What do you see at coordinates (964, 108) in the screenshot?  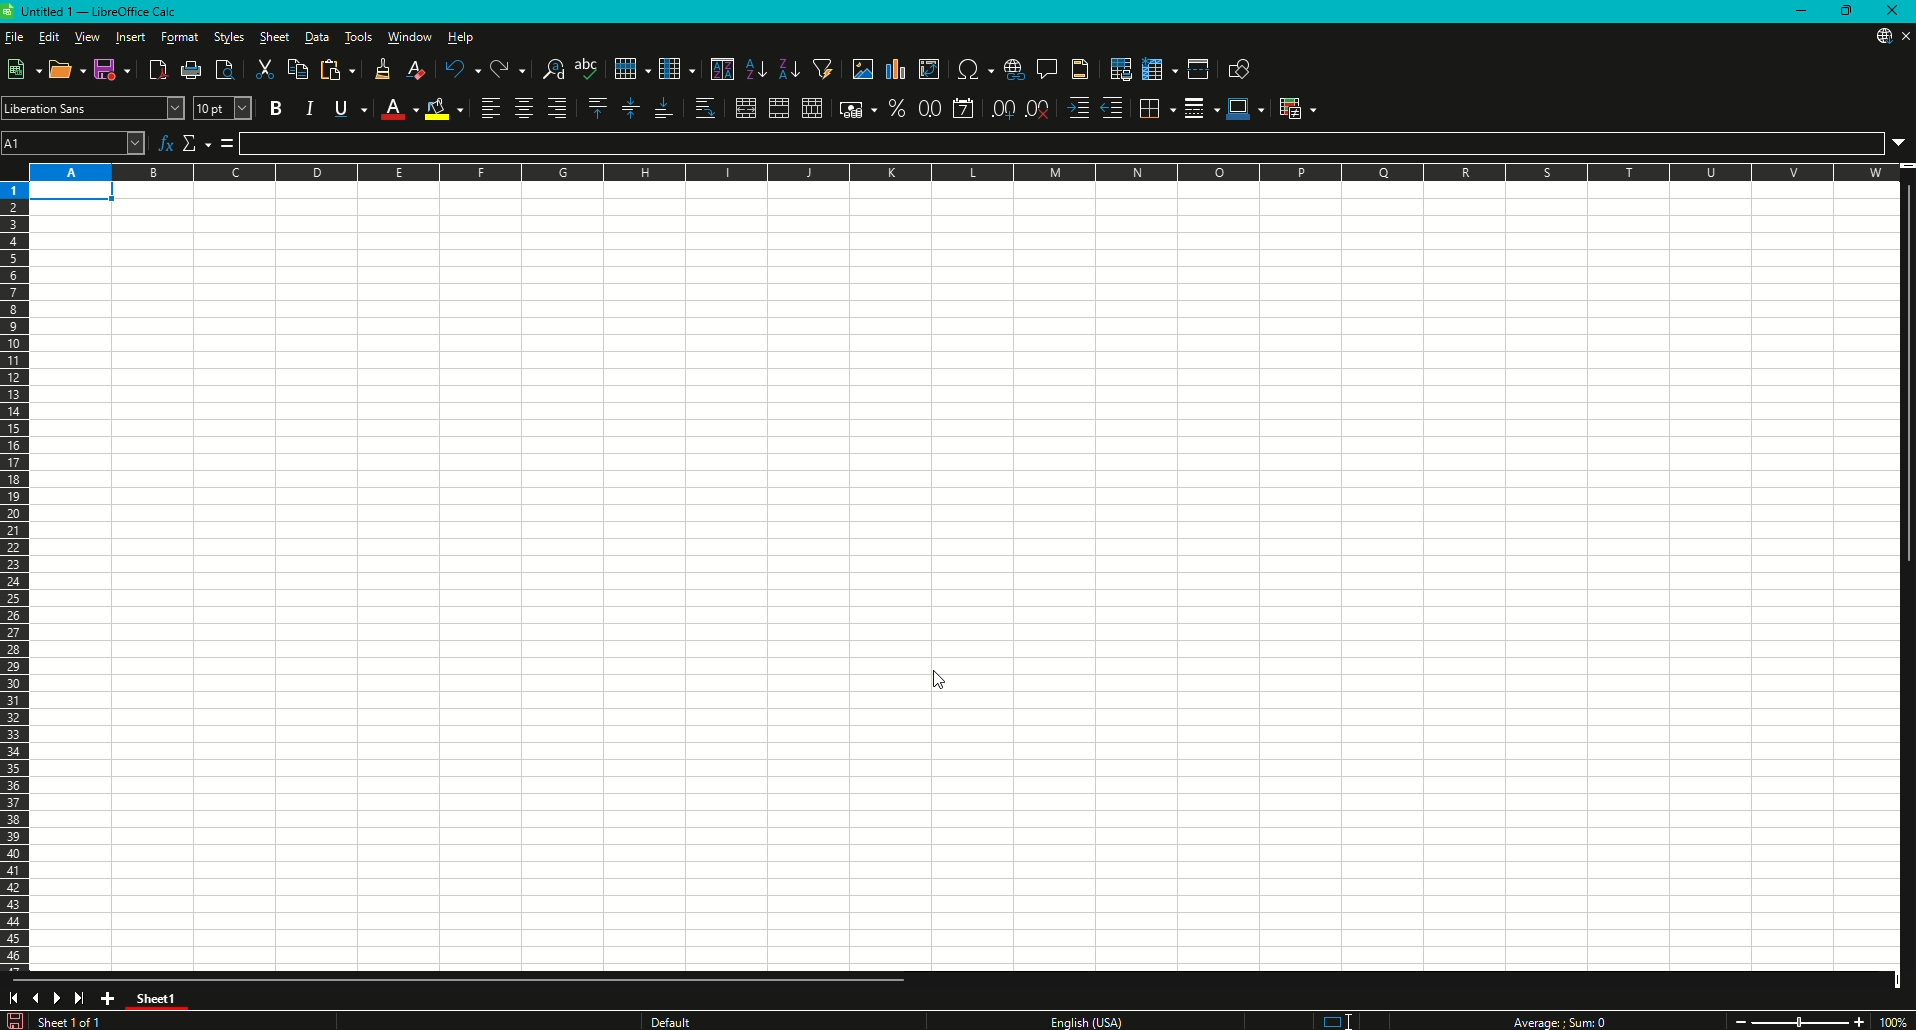 I see `Format as Date` at bounding box center [964, 108].